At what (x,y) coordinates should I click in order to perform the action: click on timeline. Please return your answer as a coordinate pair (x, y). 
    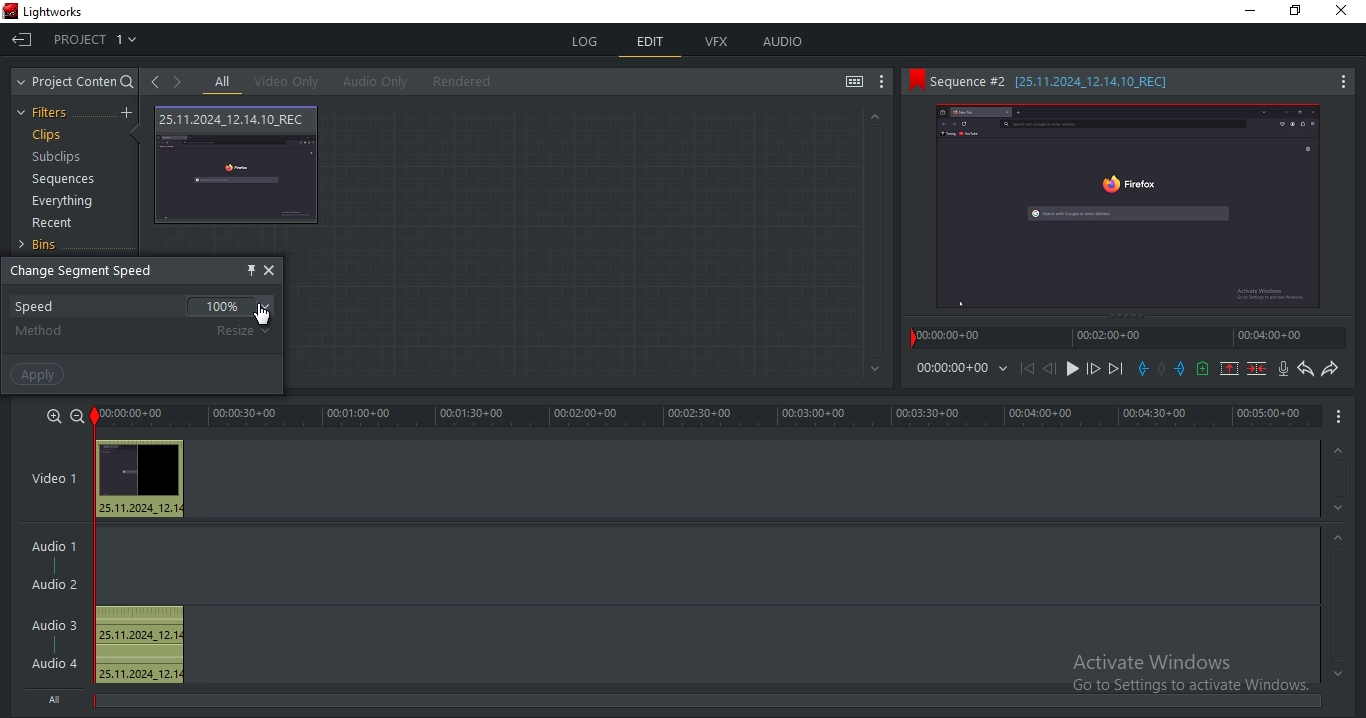
    Looking at the image, I should click on (707, 416).